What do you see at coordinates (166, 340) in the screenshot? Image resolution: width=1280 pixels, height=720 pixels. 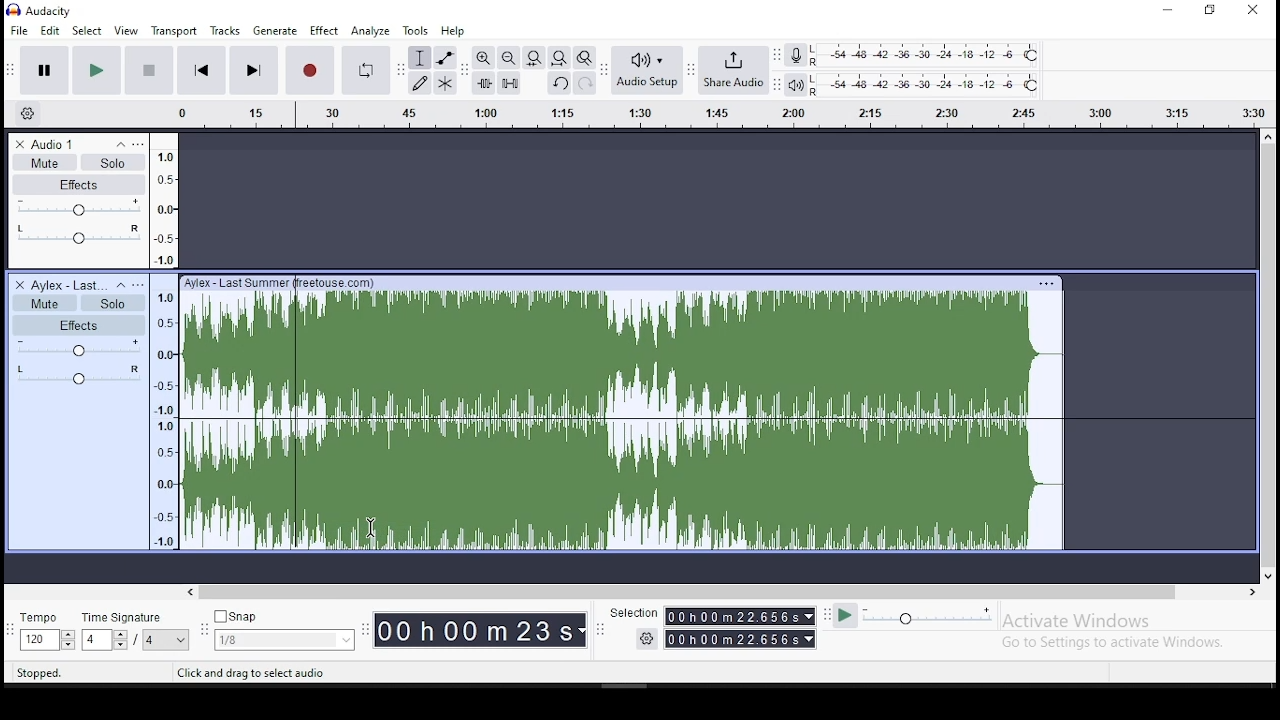 I see `Seeker` at bounding box center [166, 340].